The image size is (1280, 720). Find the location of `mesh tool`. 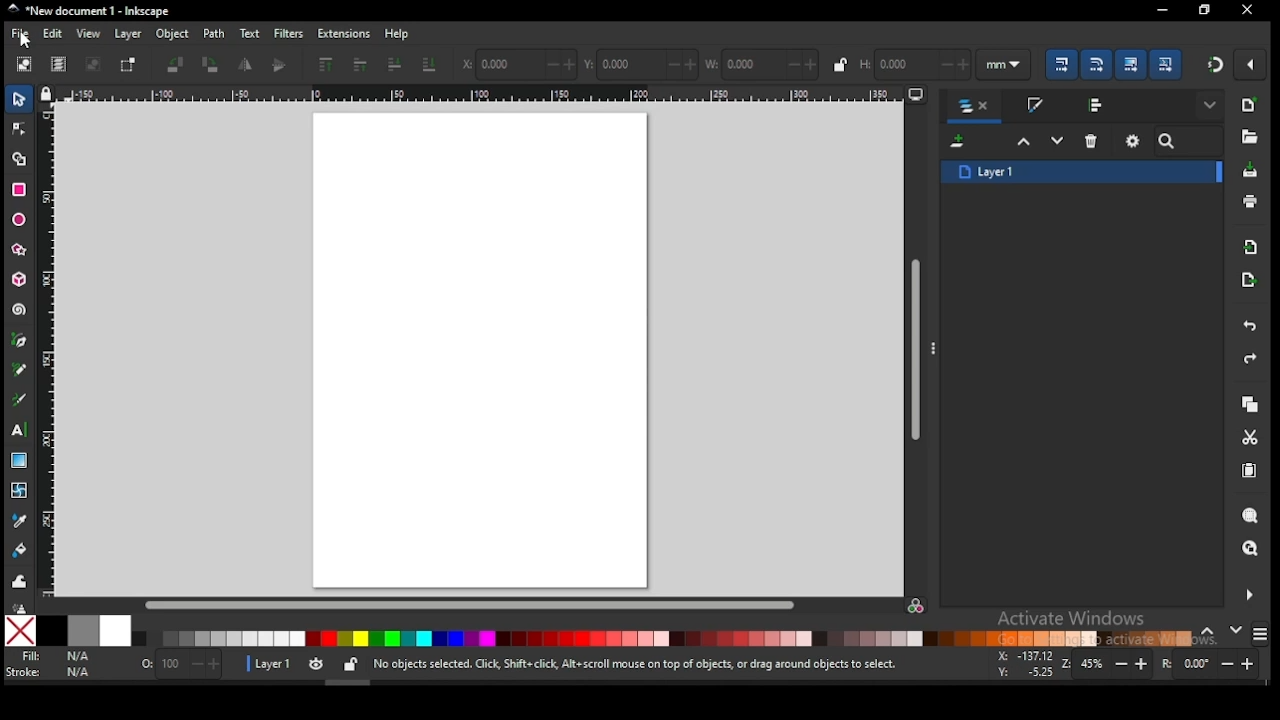

mesh tool is located at coordinates (21, 491).